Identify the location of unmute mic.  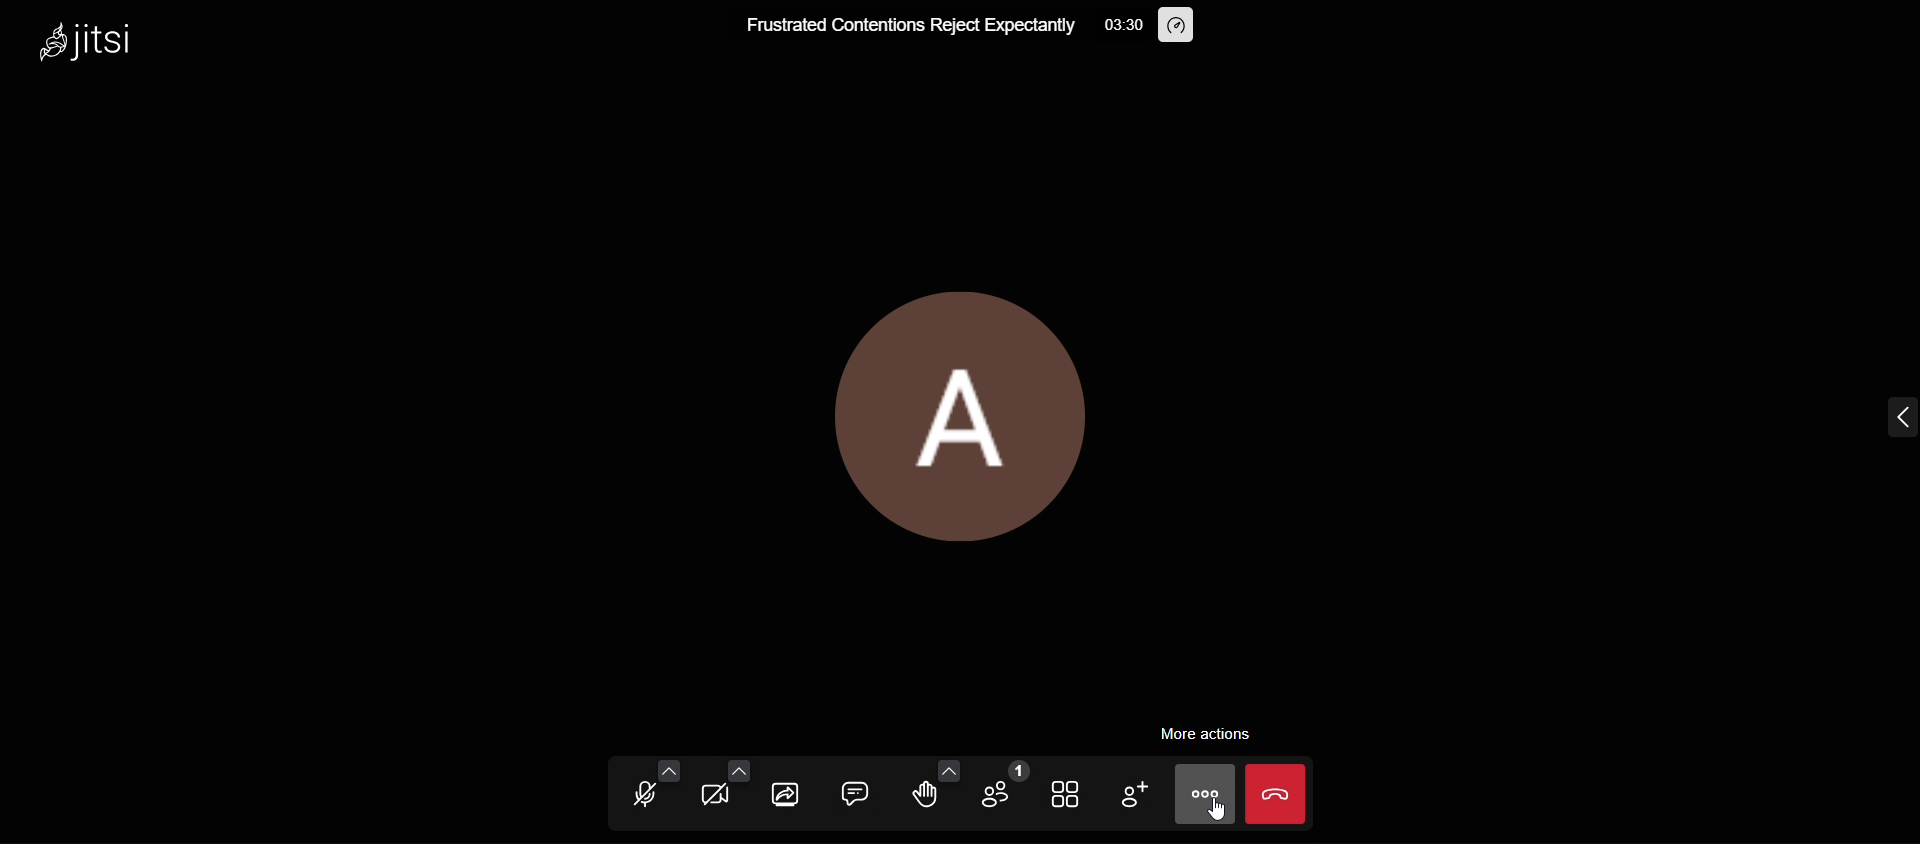
(642, 797).